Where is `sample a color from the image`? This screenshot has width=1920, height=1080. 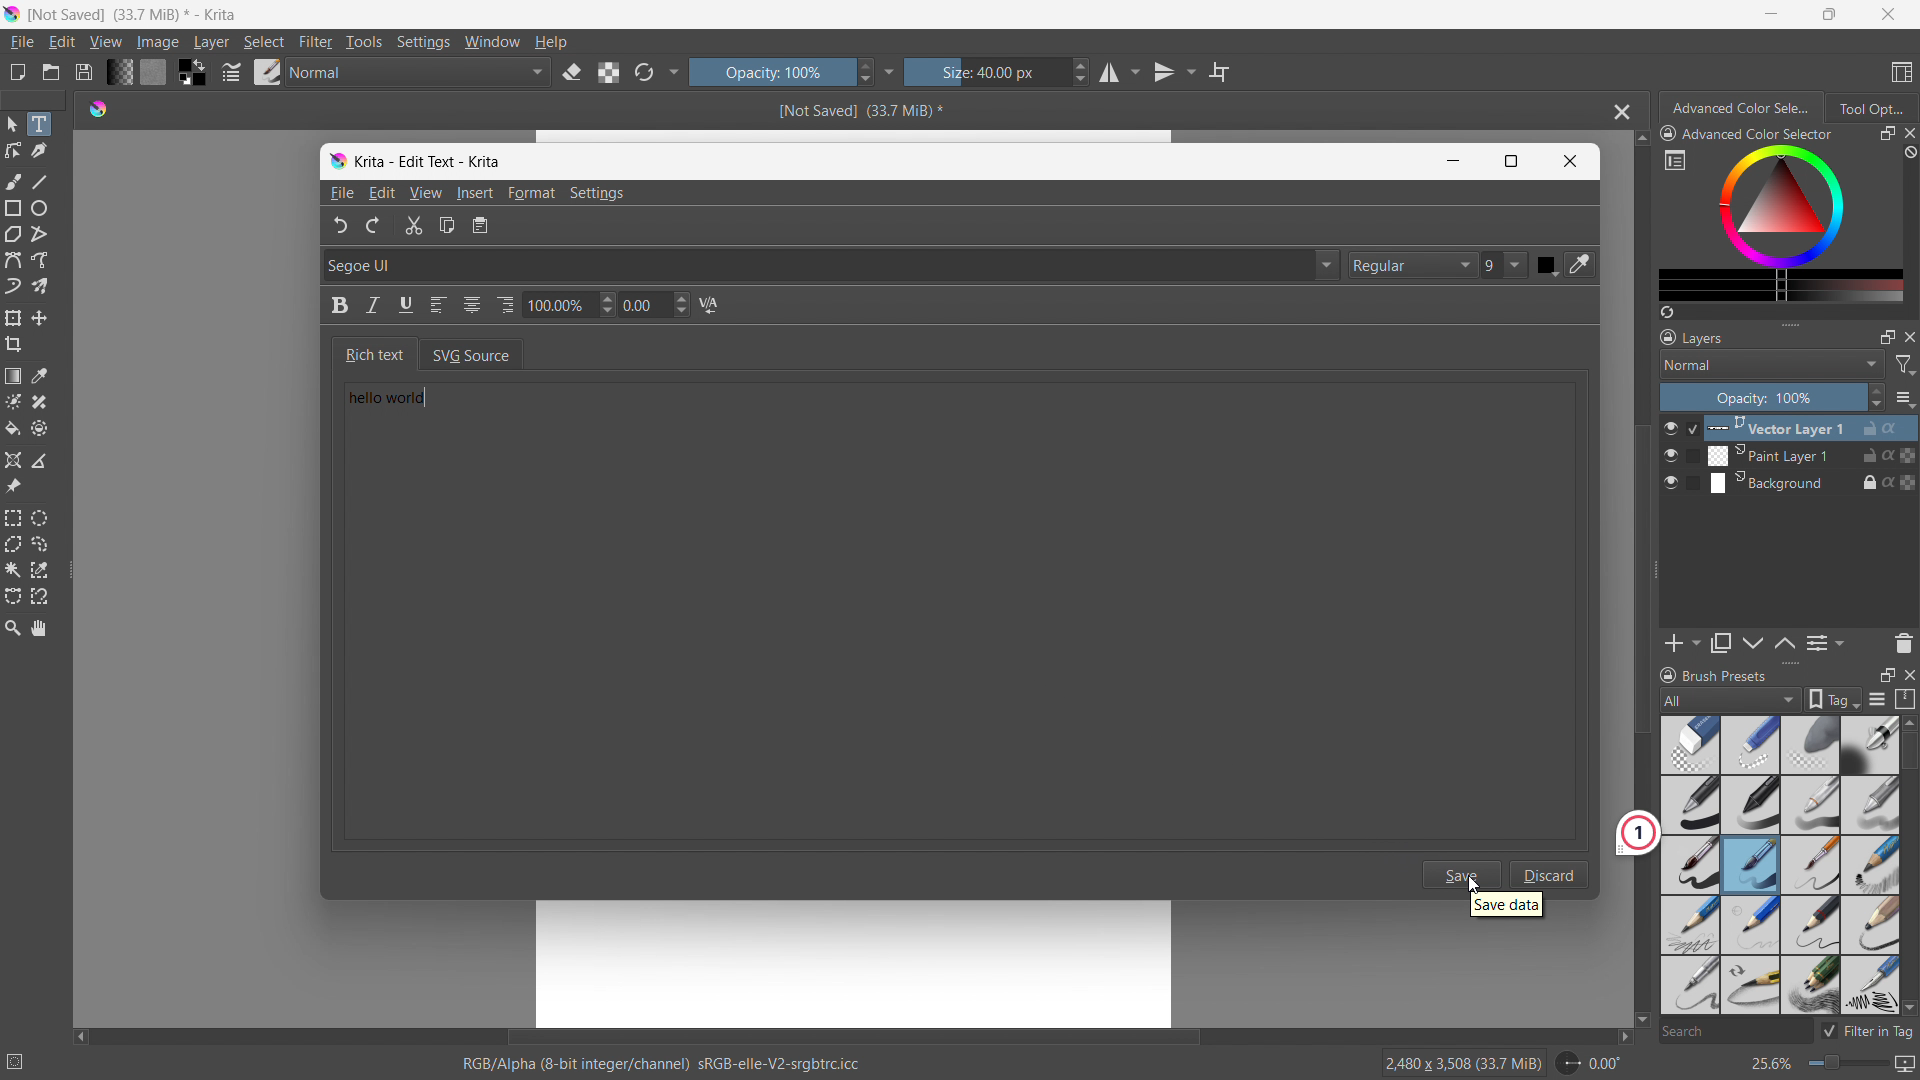
sample a color from the image is located at coordinates (40, 376).